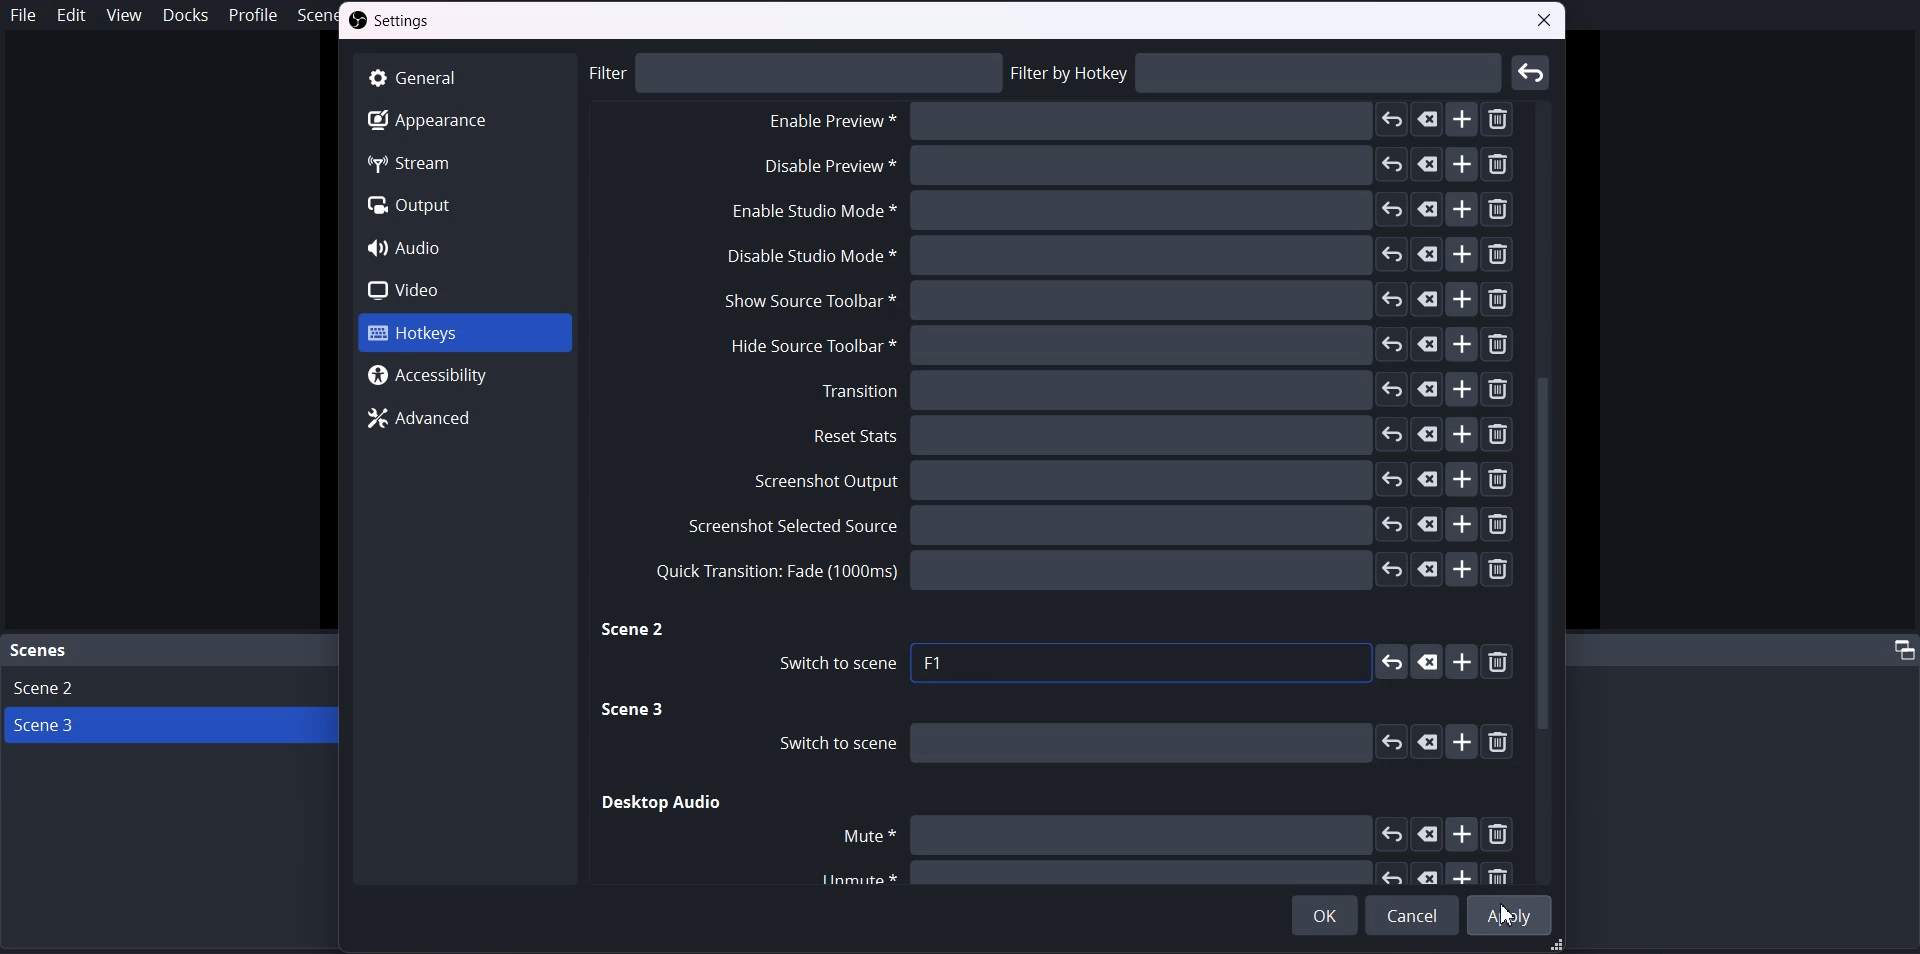 This screenshot has height=954, width=1920. Describe the element at coordinates (1546, 23) in the screenshot. I see `close` at that location.